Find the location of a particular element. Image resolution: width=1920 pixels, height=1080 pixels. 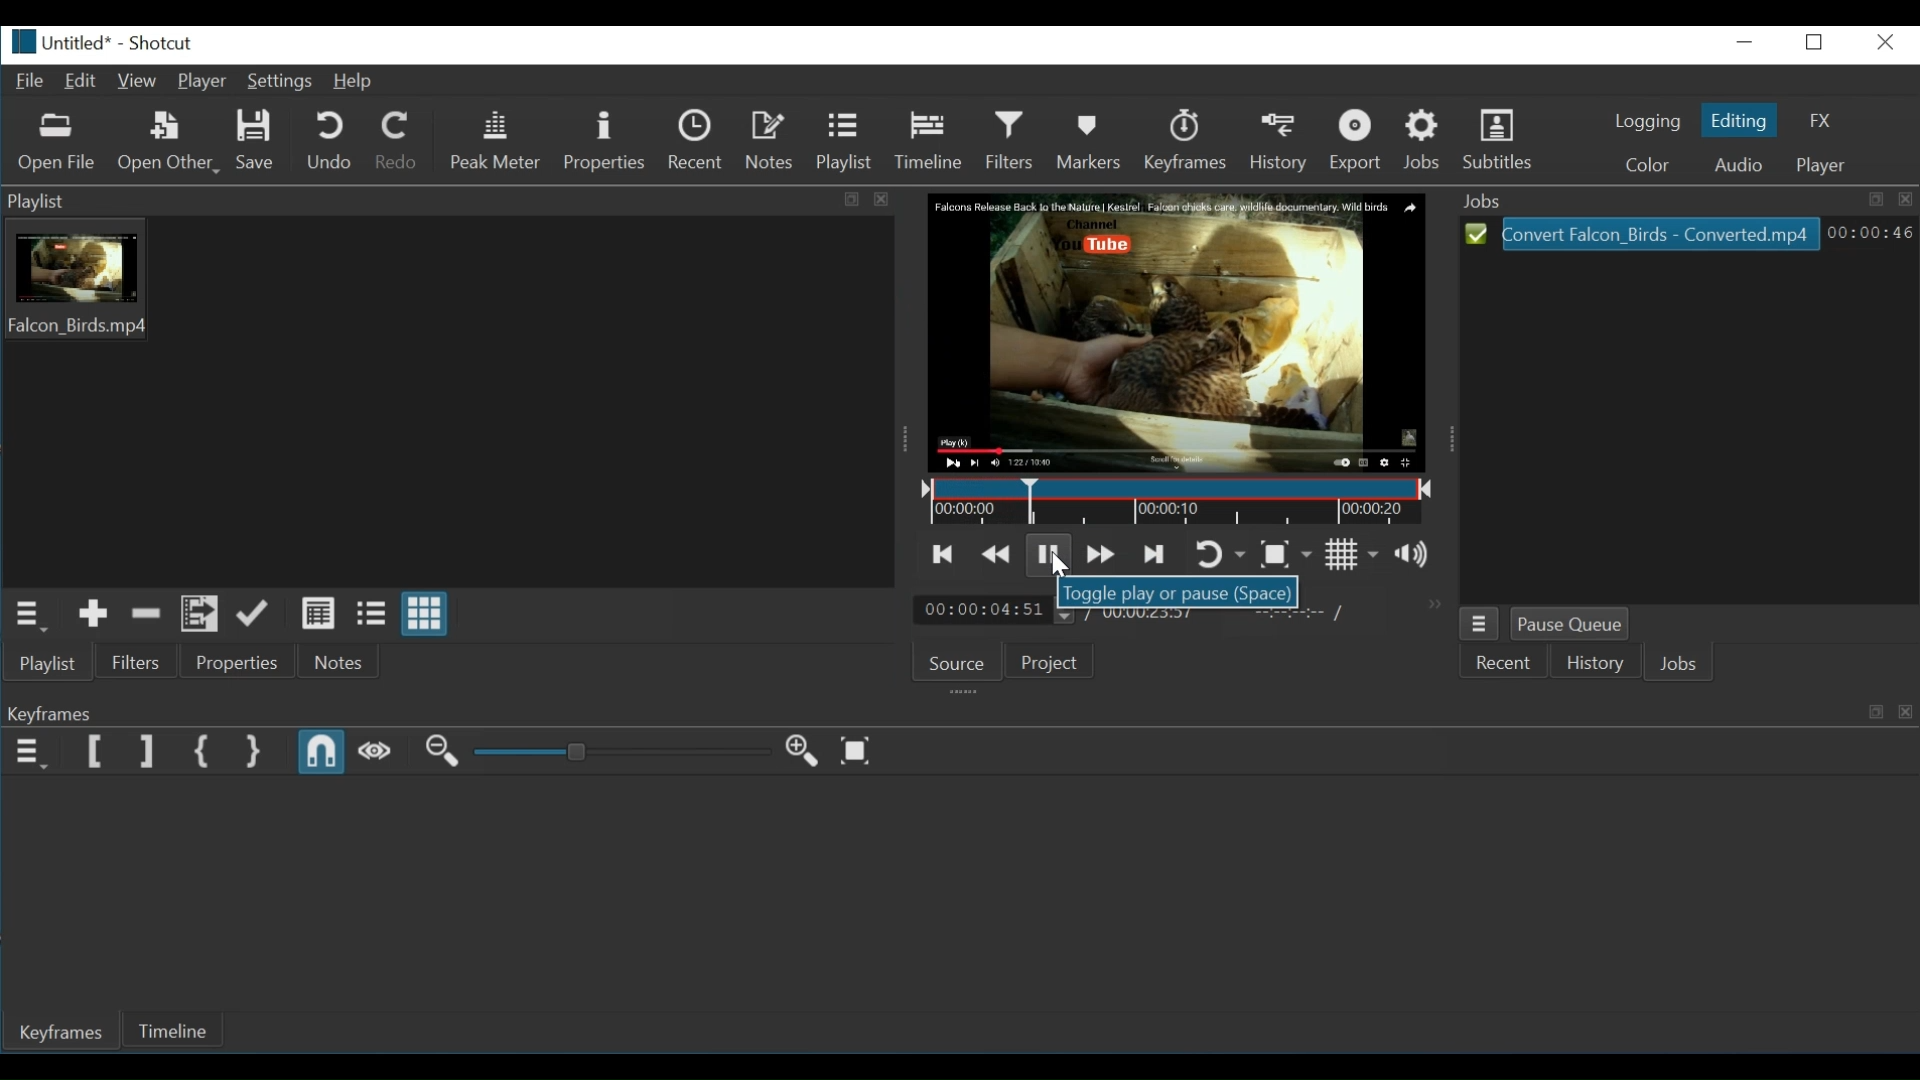

Set Second Simple Keyframe is located at coordinates (248, 751).